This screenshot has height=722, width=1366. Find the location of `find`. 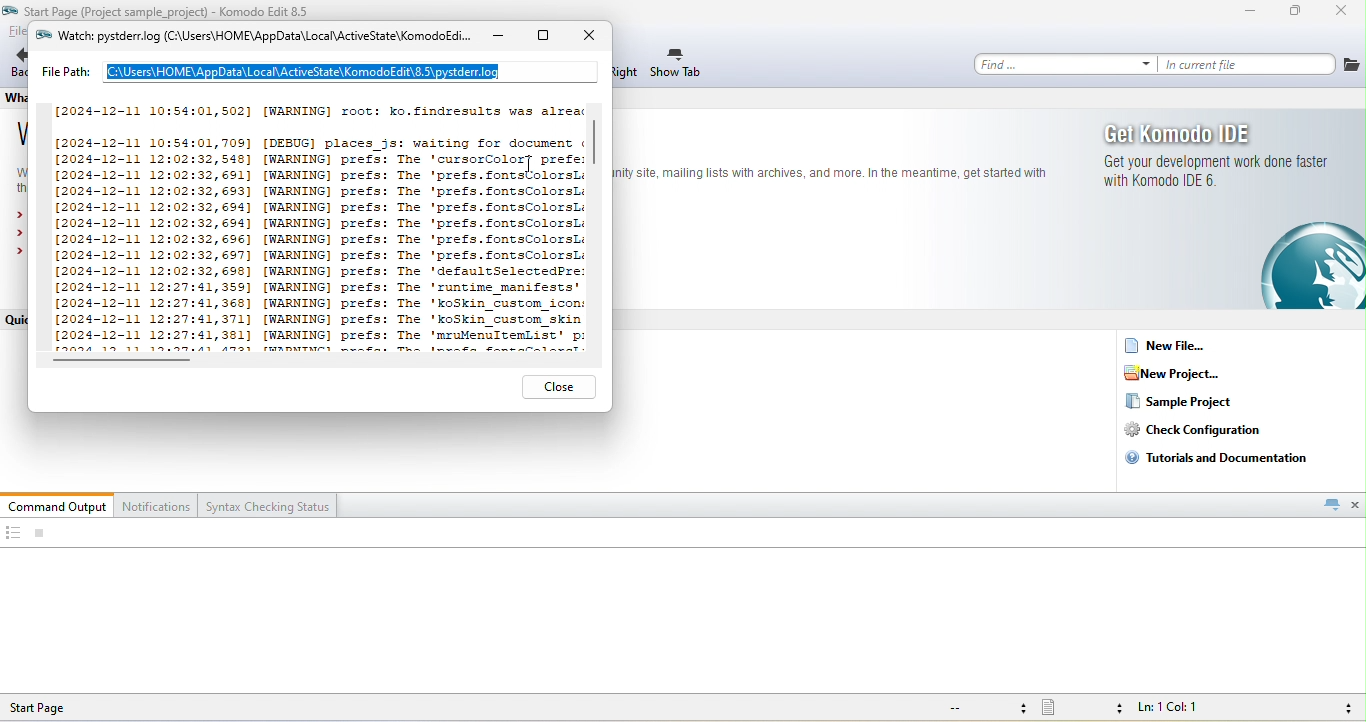

find is located at coordinates (1065, 64).